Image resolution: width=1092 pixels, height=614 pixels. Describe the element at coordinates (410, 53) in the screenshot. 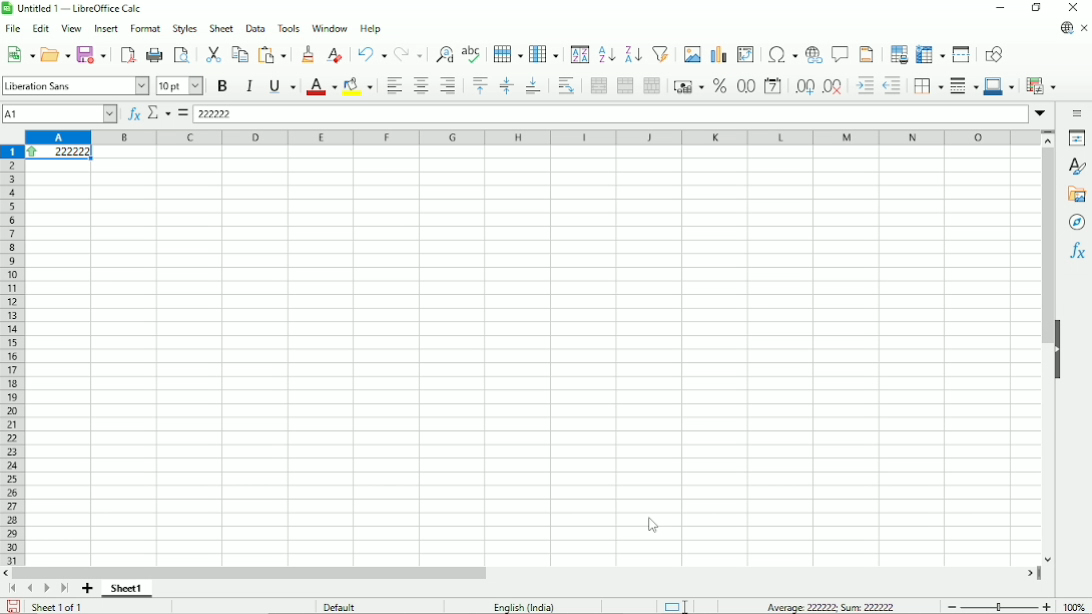

I see `Redo` at that location.